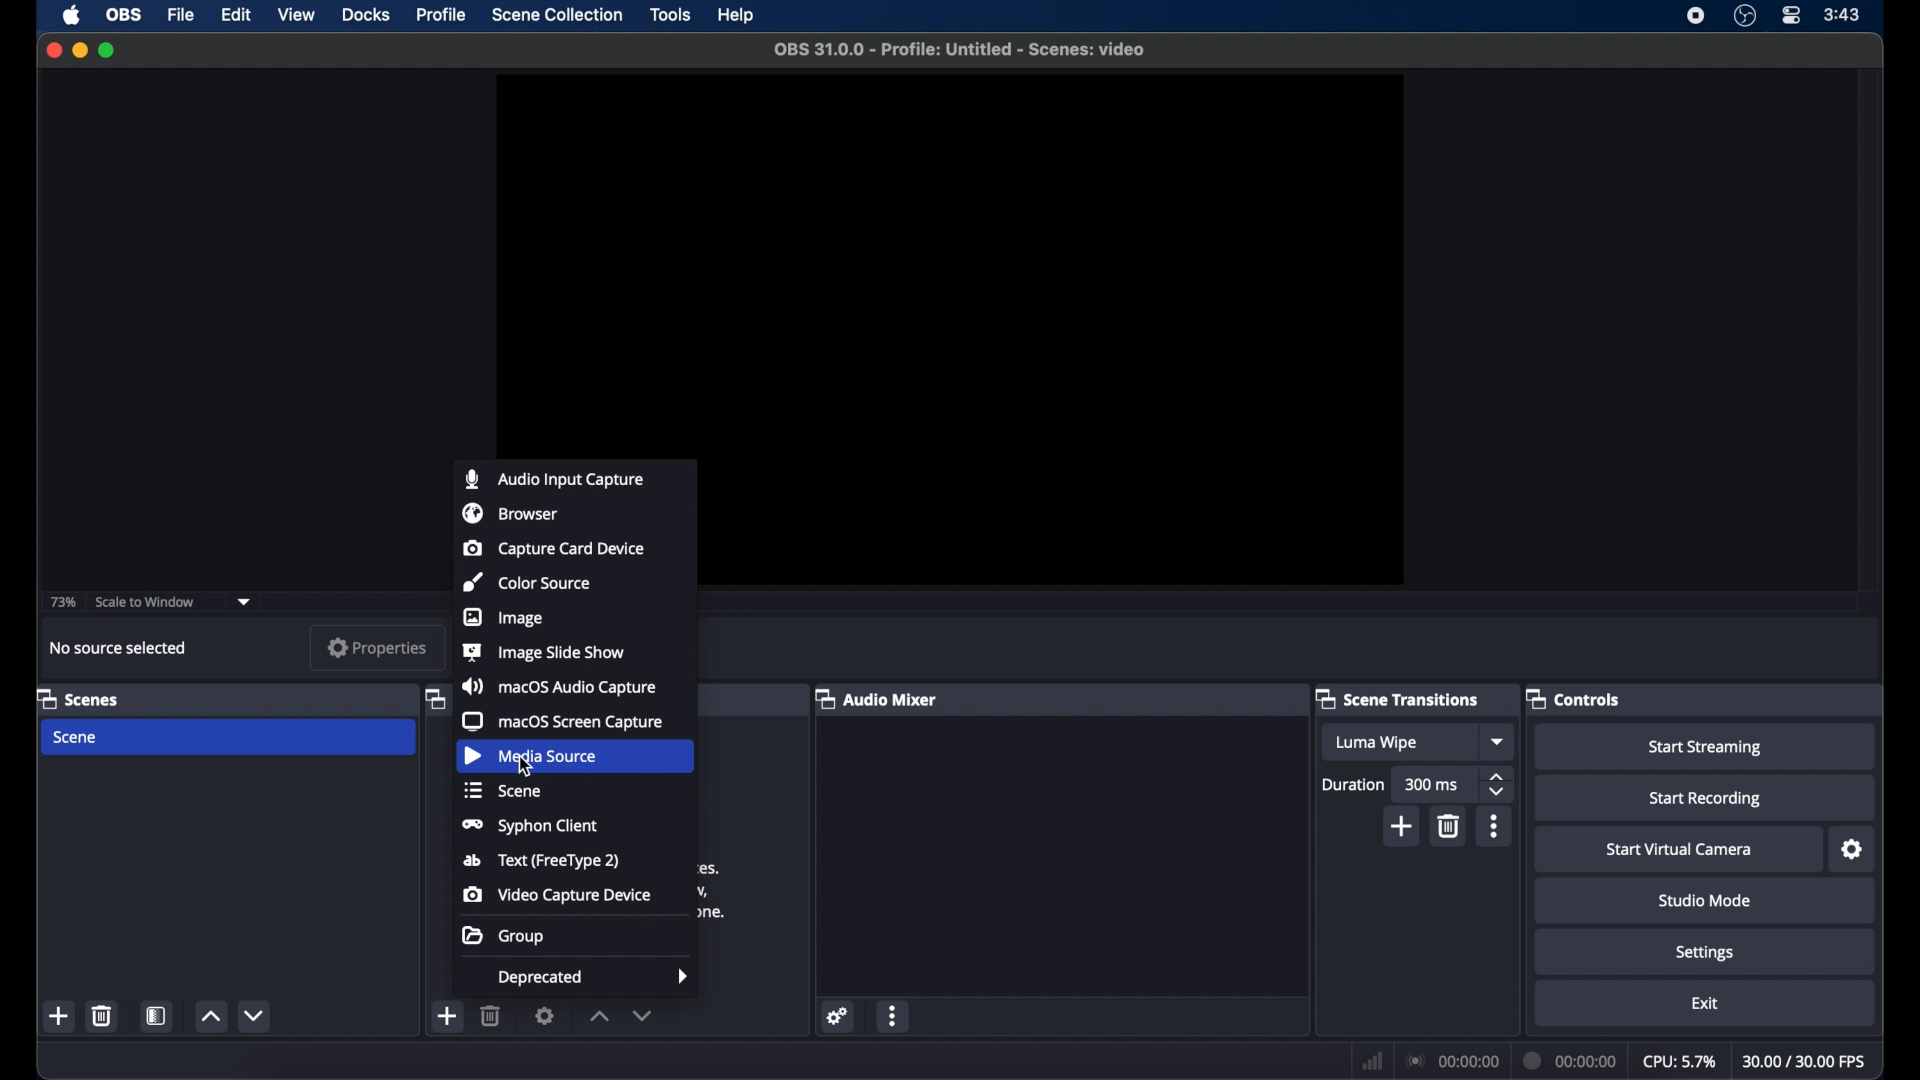  Describe the element at coordinates (60, 1015) in the screenshot. I see `add` at that location.